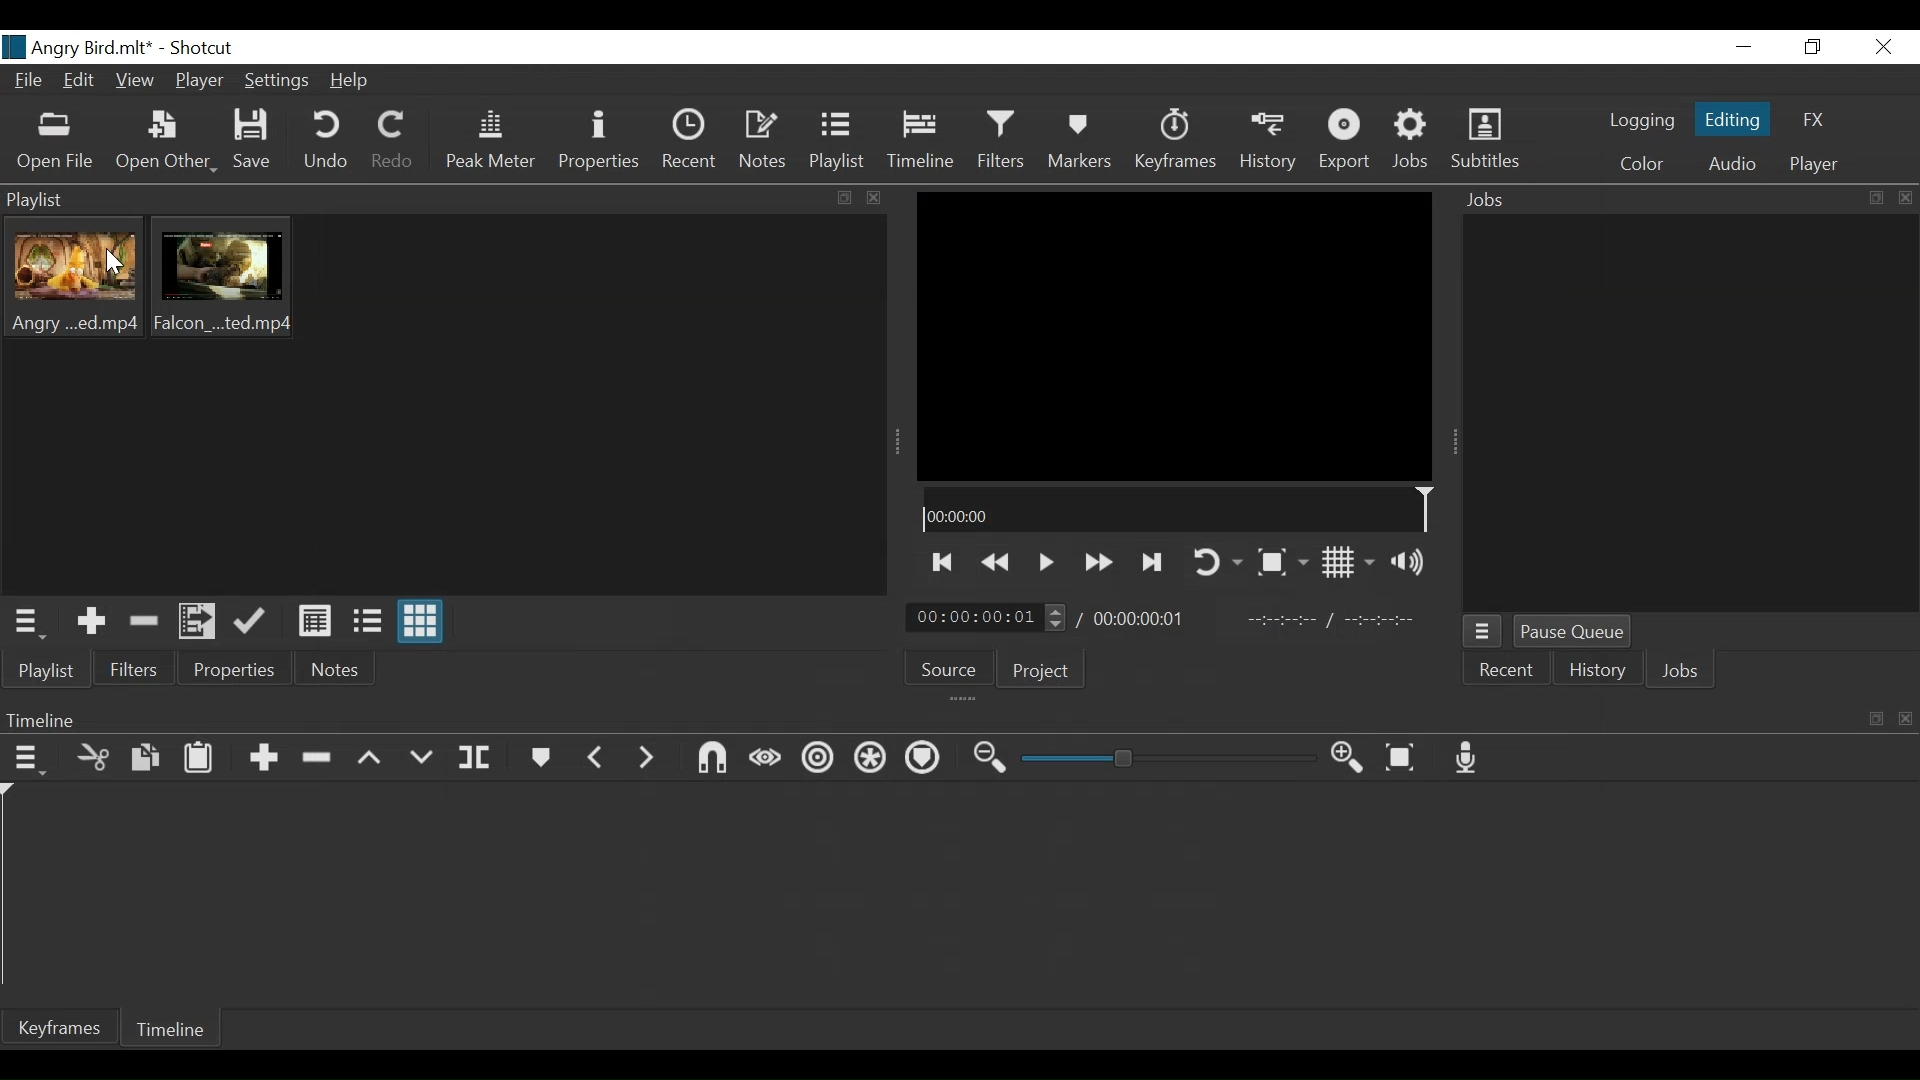 Image resolution: width=1920 pixels, height=1080 pixels. What do you see at coordinates (421, 622) in the screenshot?
I see `View as Icon` at bounding box center [421, 622].